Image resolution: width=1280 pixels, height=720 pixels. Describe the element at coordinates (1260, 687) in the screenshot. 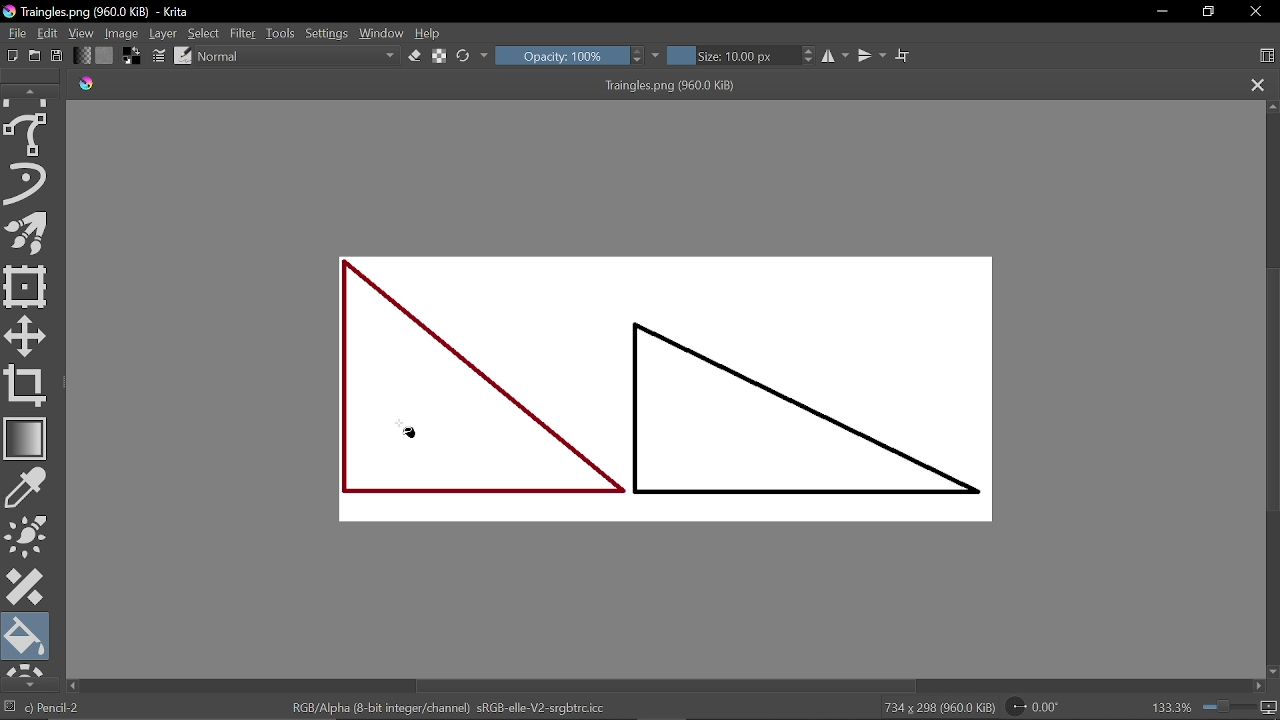

I see `move right` at that location.